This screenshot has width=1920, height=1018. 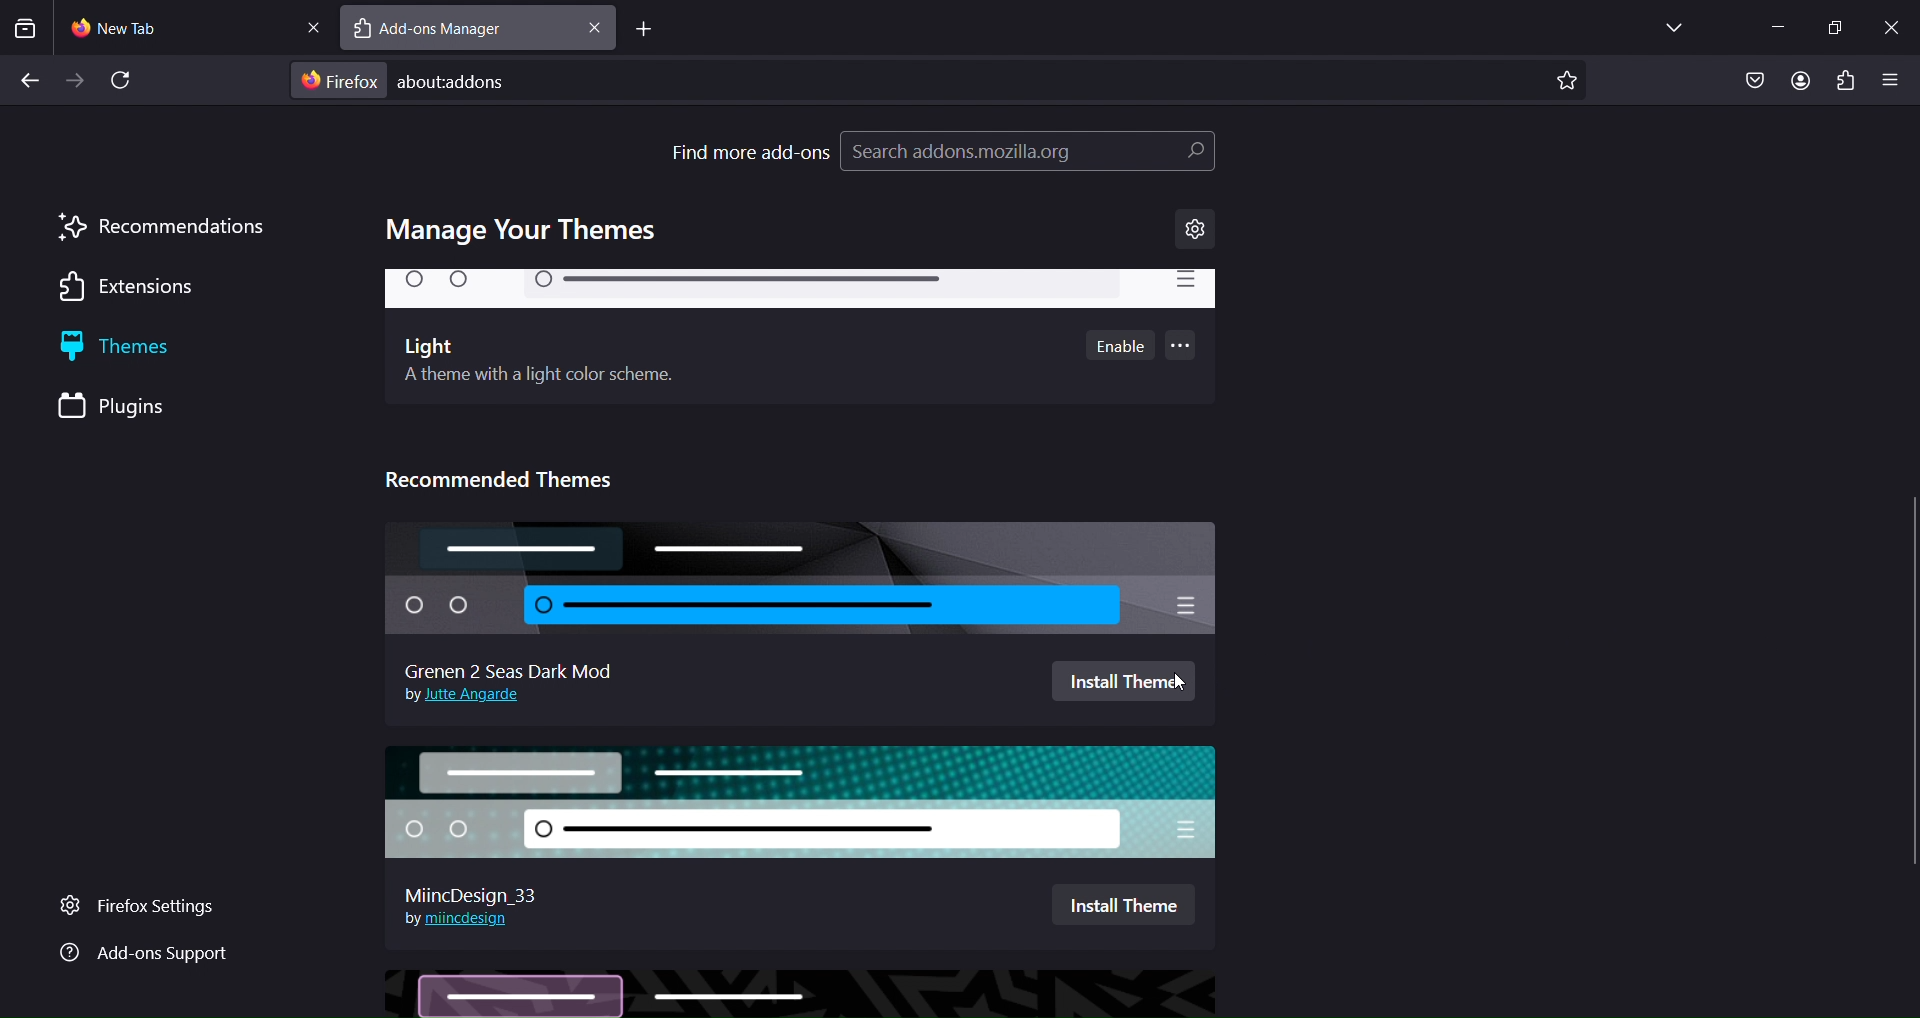 What do you see at coordinates (1843, 80) in the screenshot?
I see `extensions` at bounding box center [1843, 80].